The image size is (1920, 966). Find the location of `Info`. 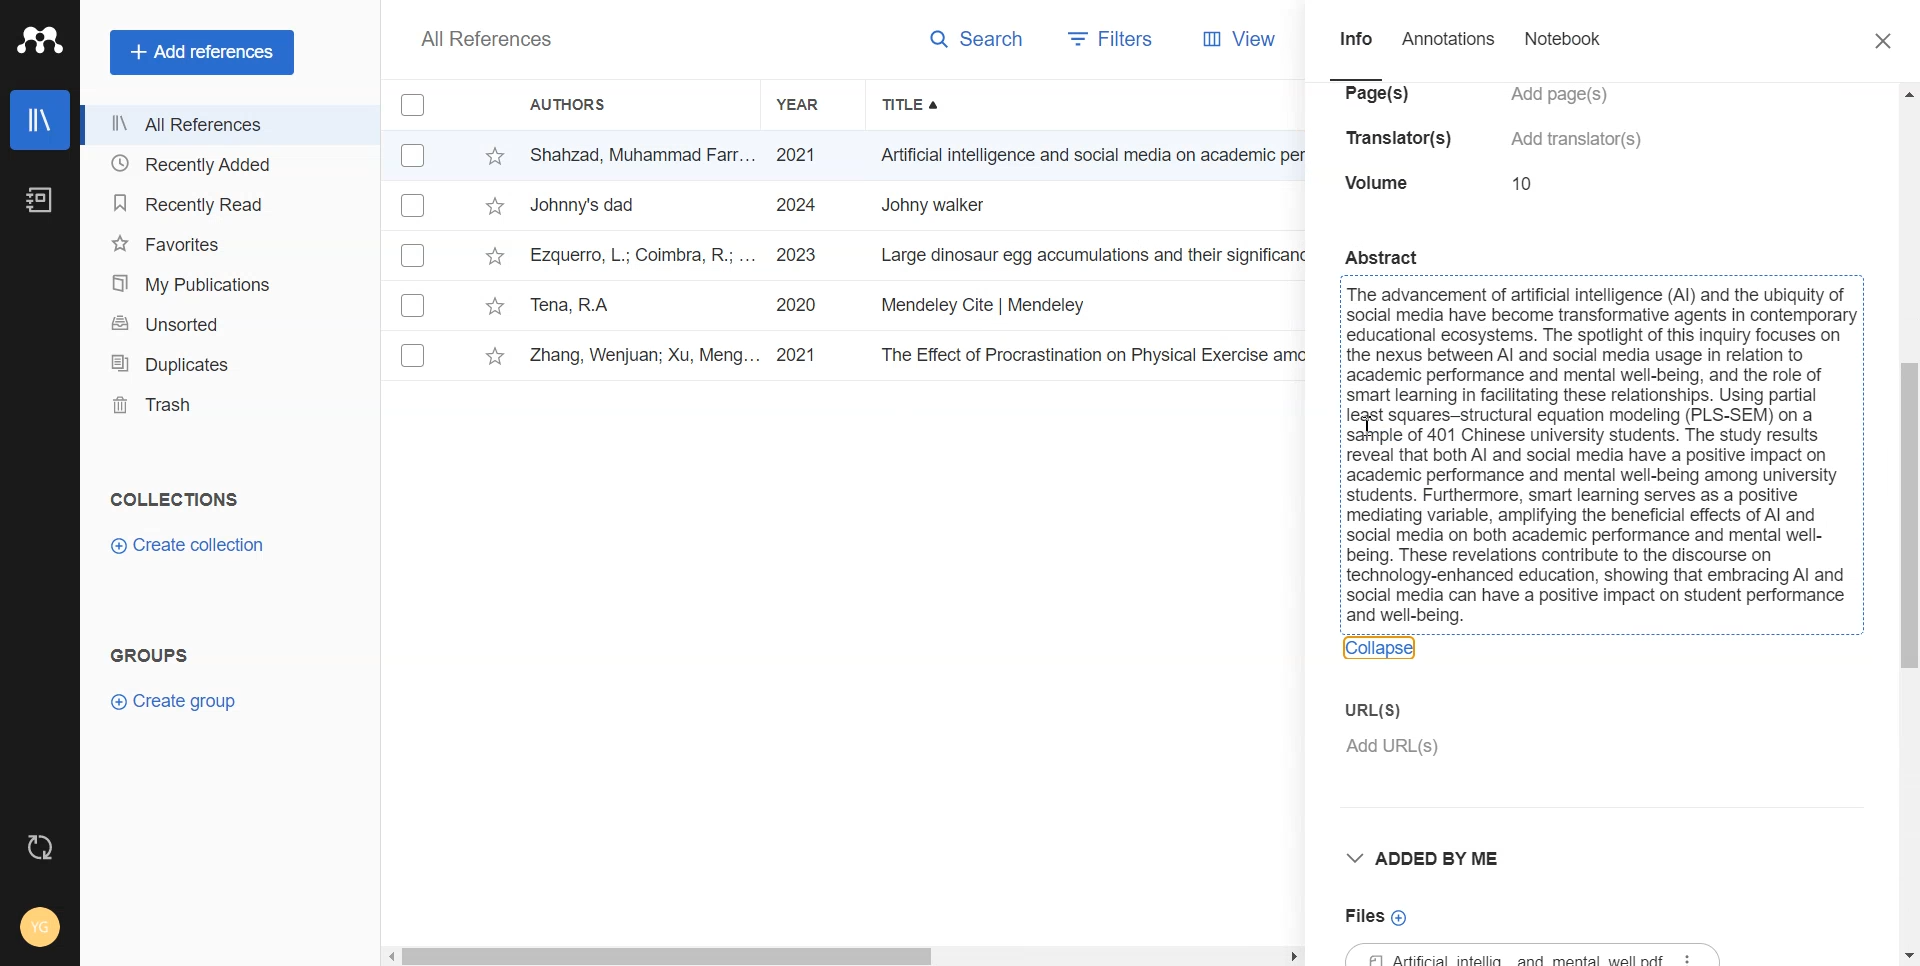

Info is located at coordinates (1363, 39).